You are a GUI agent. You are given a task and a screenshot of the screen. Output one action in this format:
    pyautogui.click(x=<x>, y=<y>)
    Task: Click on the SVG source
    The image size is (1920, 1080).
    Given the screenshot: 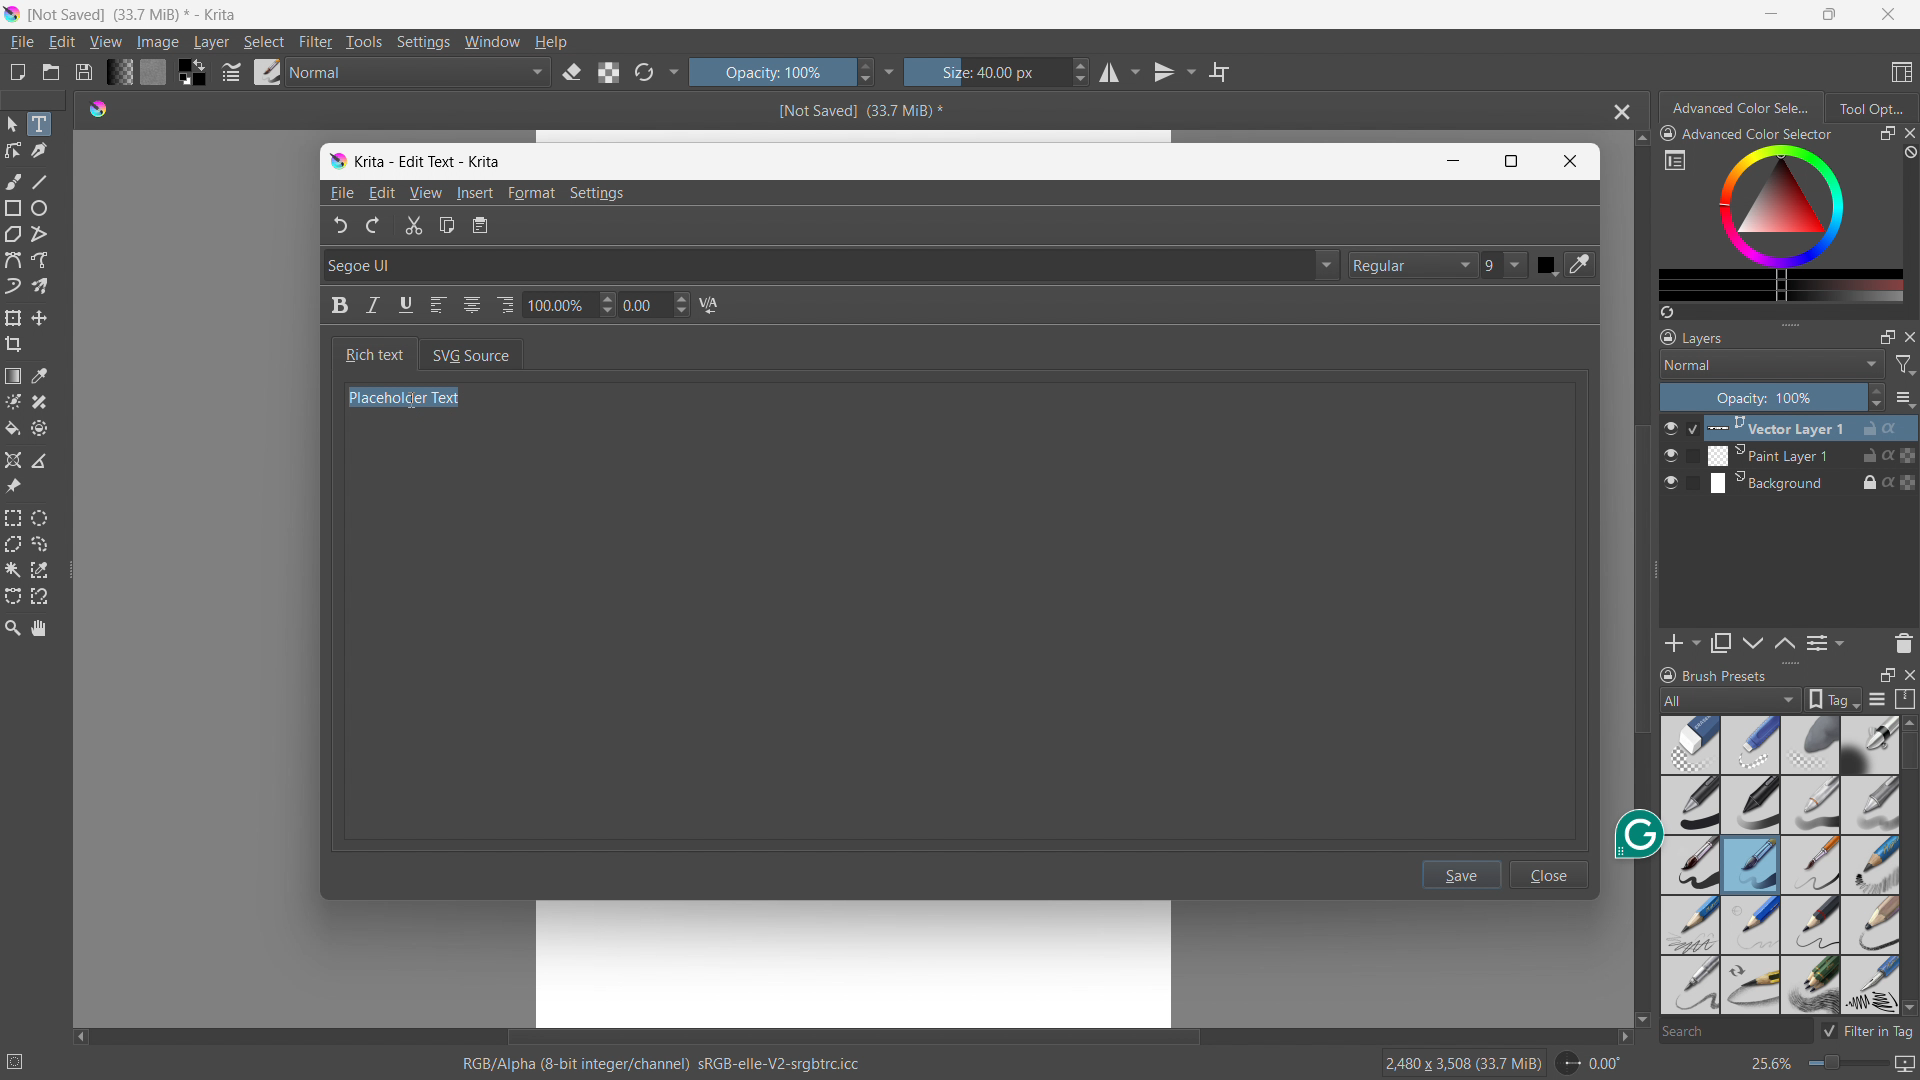 What is the action you would take?
    pyautogui.click(x=472, y=354)
    